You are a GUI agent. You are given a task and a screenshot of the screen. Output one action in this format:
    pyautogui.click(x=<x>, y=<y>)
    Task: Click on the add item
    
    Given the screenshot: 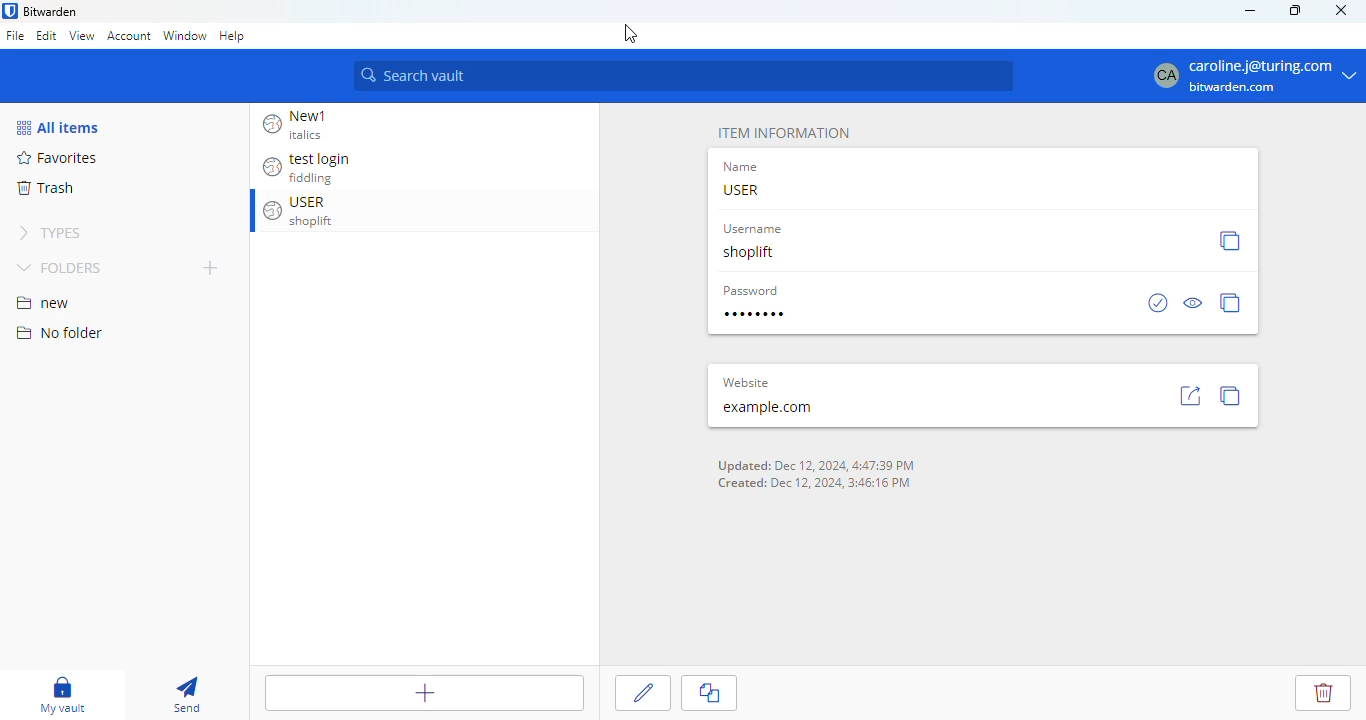 What is the action you would take?
    pyautogui.click(x=425, y=692)
    